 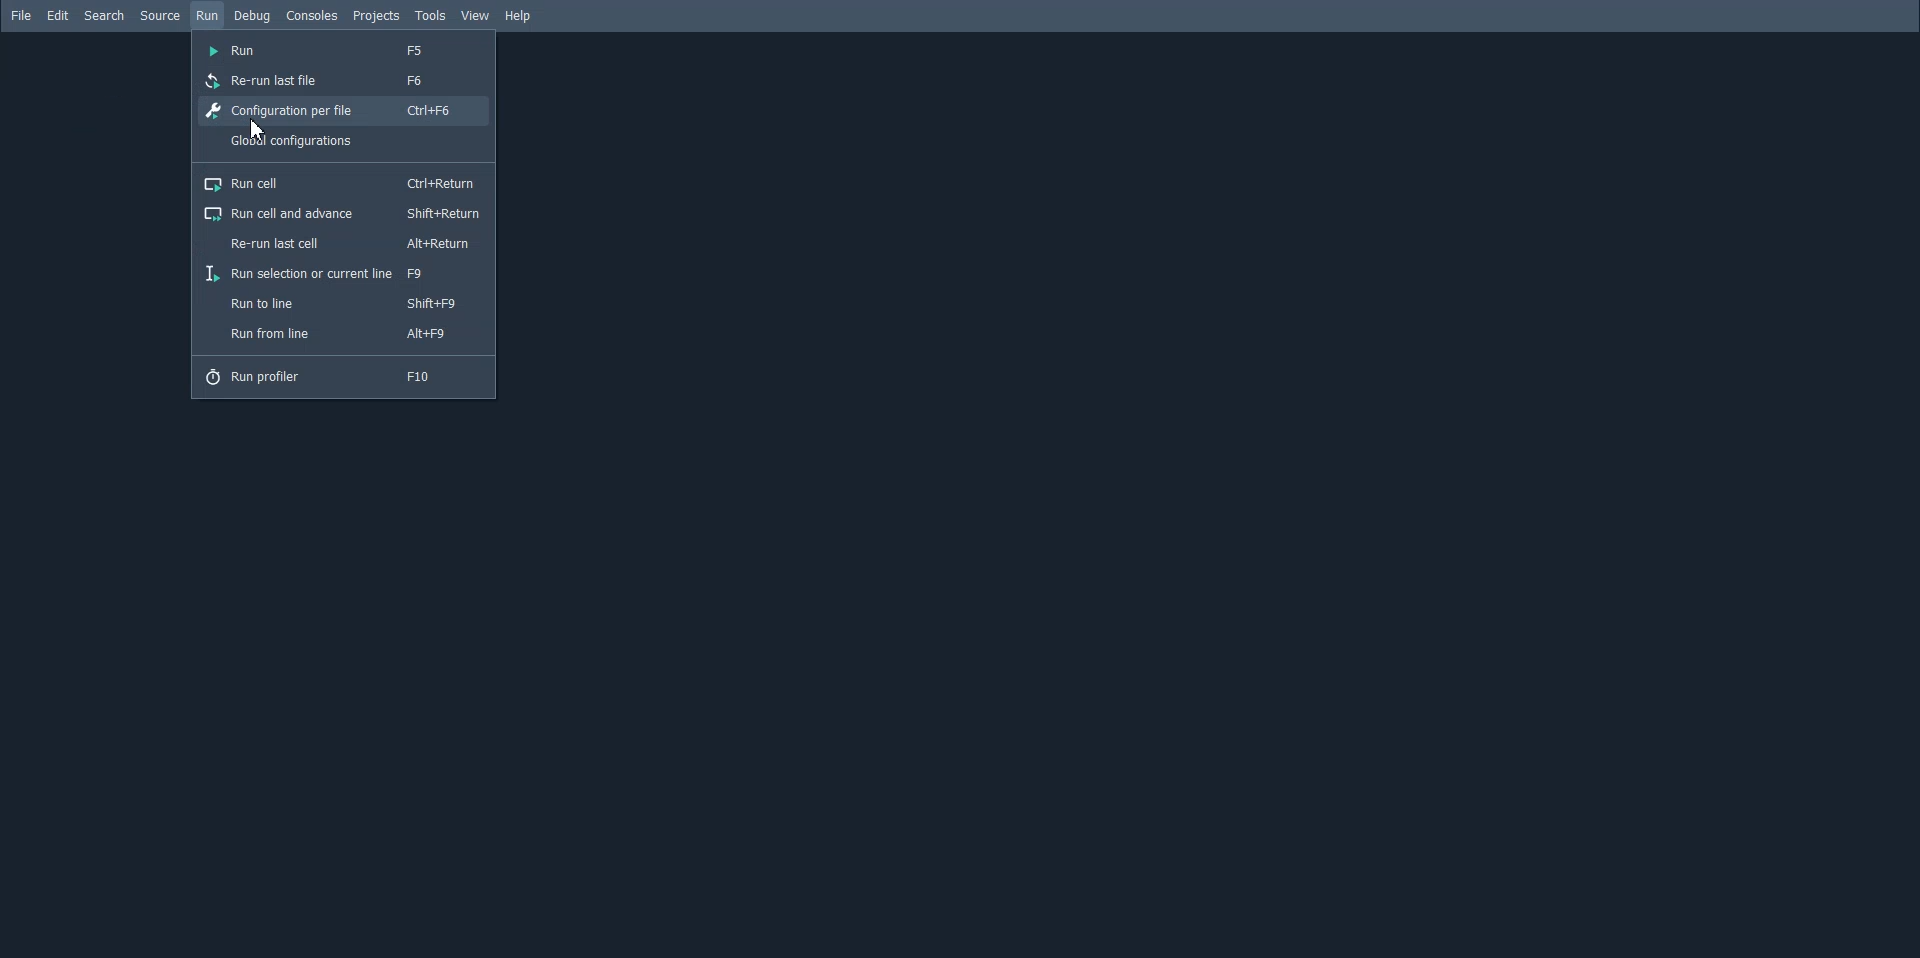 I want to click on Run, so click(x=207, y=15).